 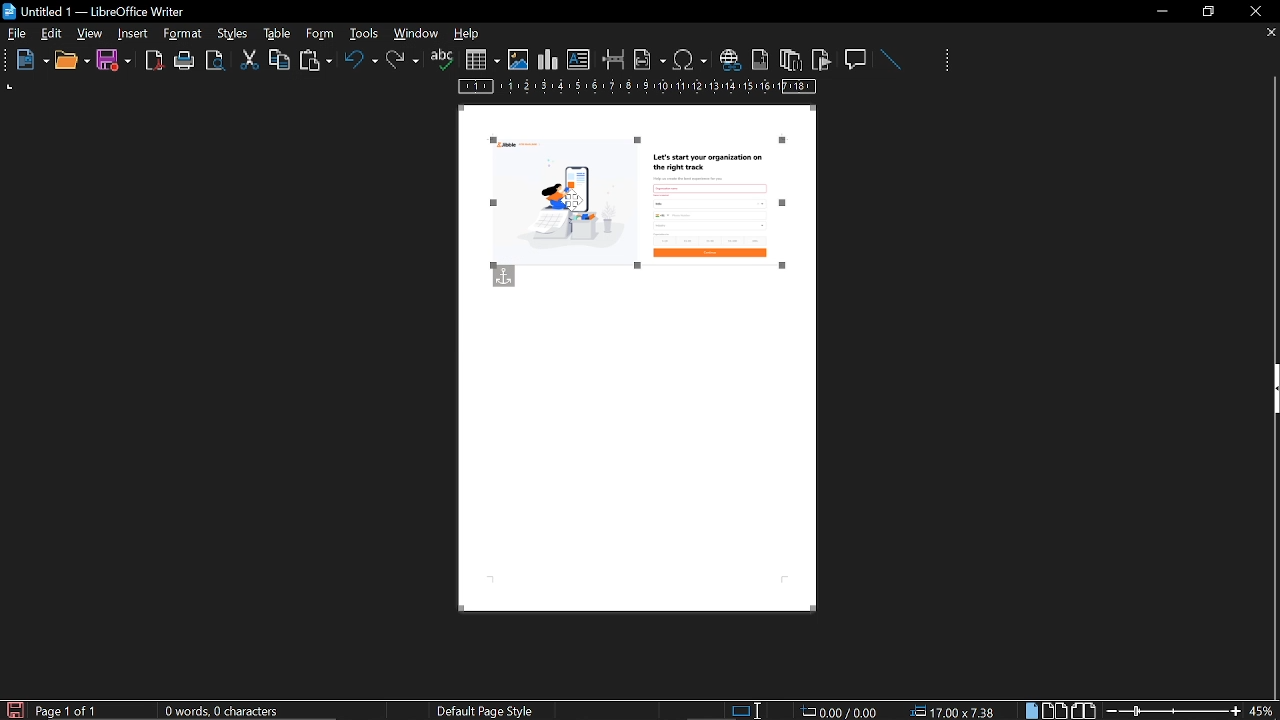 I want to click on single page view, so click(x=1034, y=710).